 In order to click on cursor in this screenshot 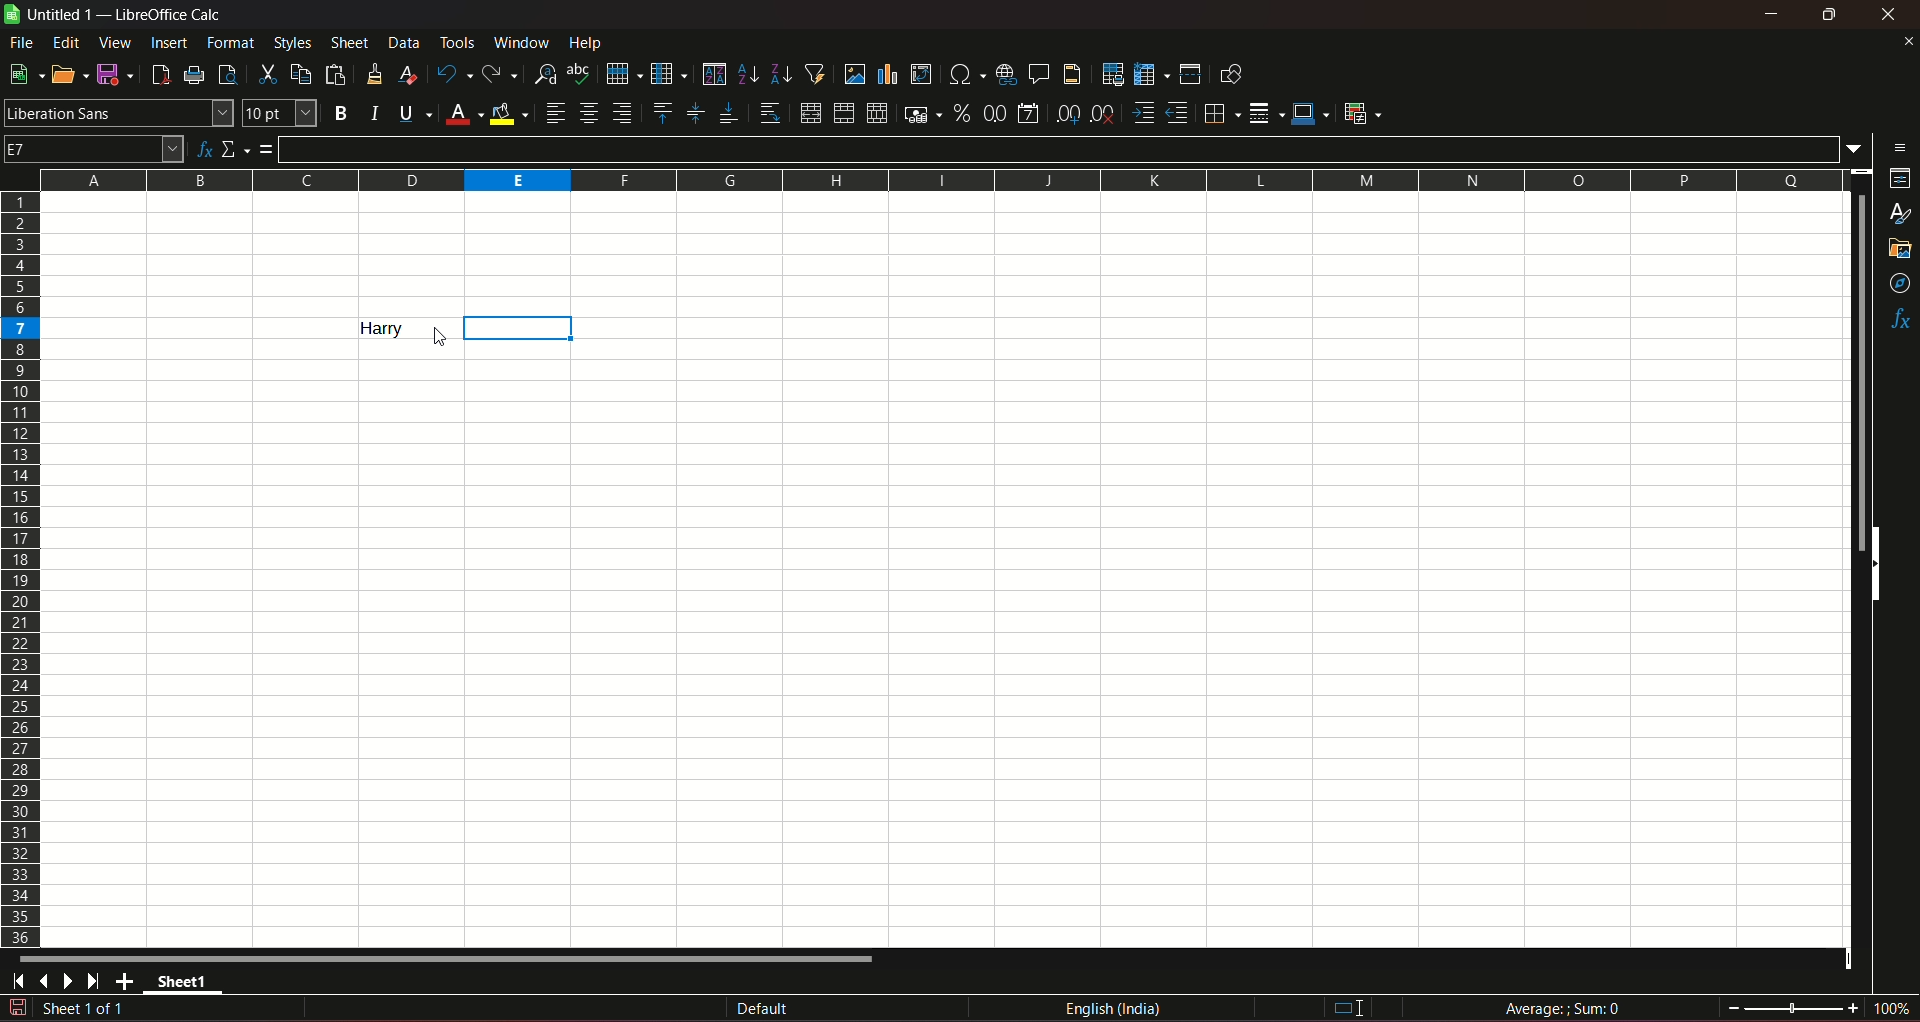, I will do `click(439, 338)`.